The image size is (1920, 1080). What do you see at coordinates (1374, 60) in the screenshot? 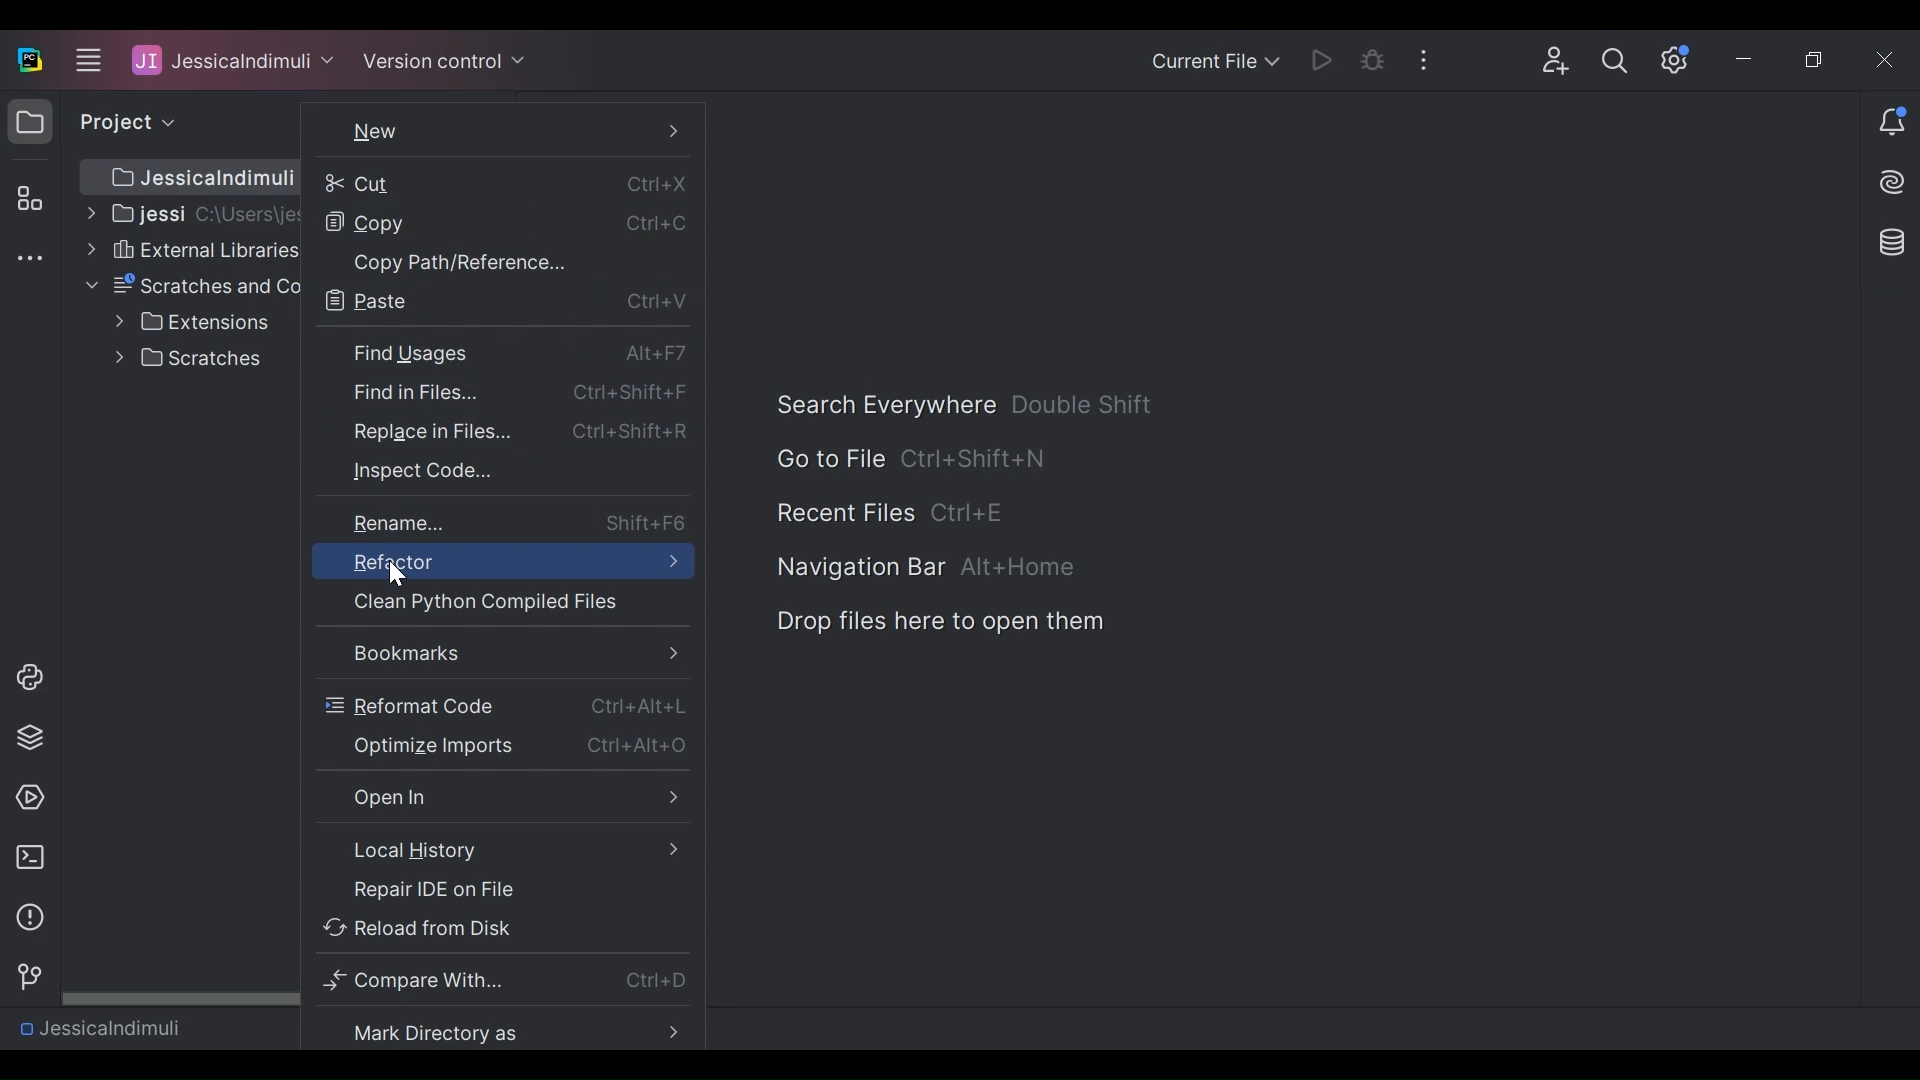
I see `Debug` at bounding box center [1374, 60].